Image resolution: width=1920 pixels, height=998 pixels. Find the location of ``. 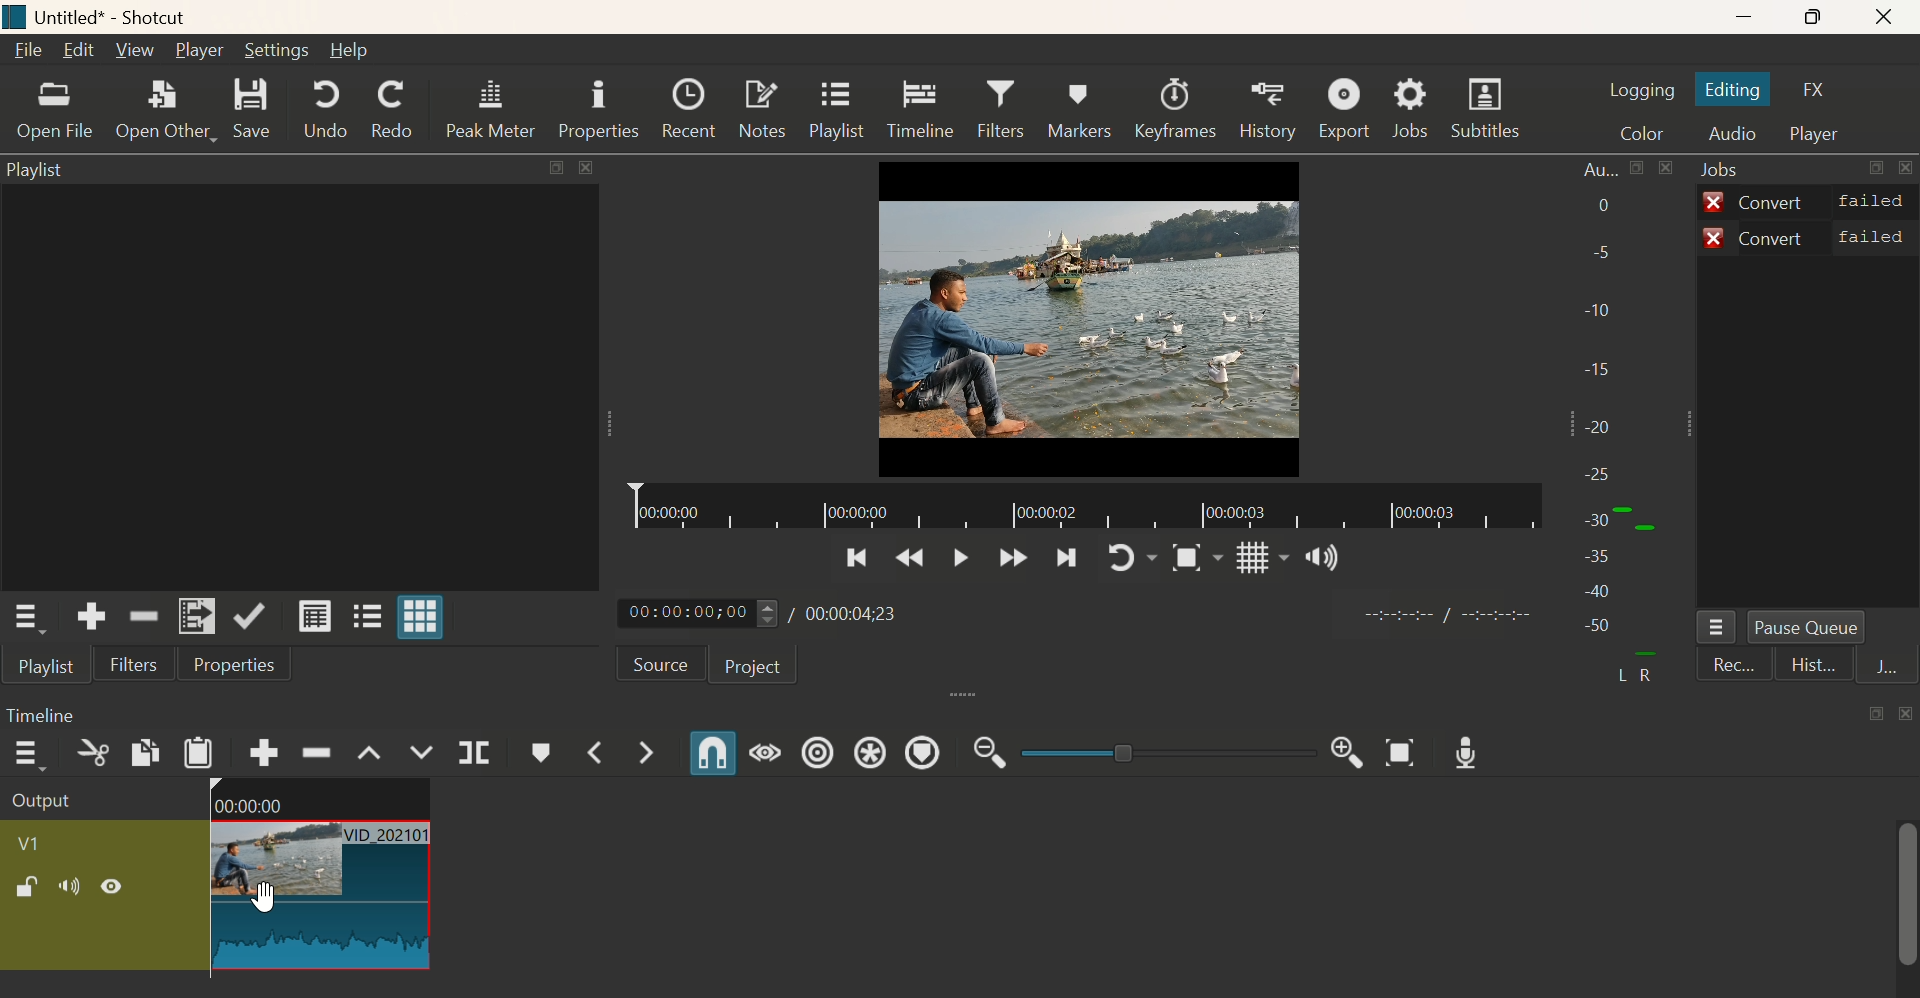

 is located at coordinates (1470, 753).